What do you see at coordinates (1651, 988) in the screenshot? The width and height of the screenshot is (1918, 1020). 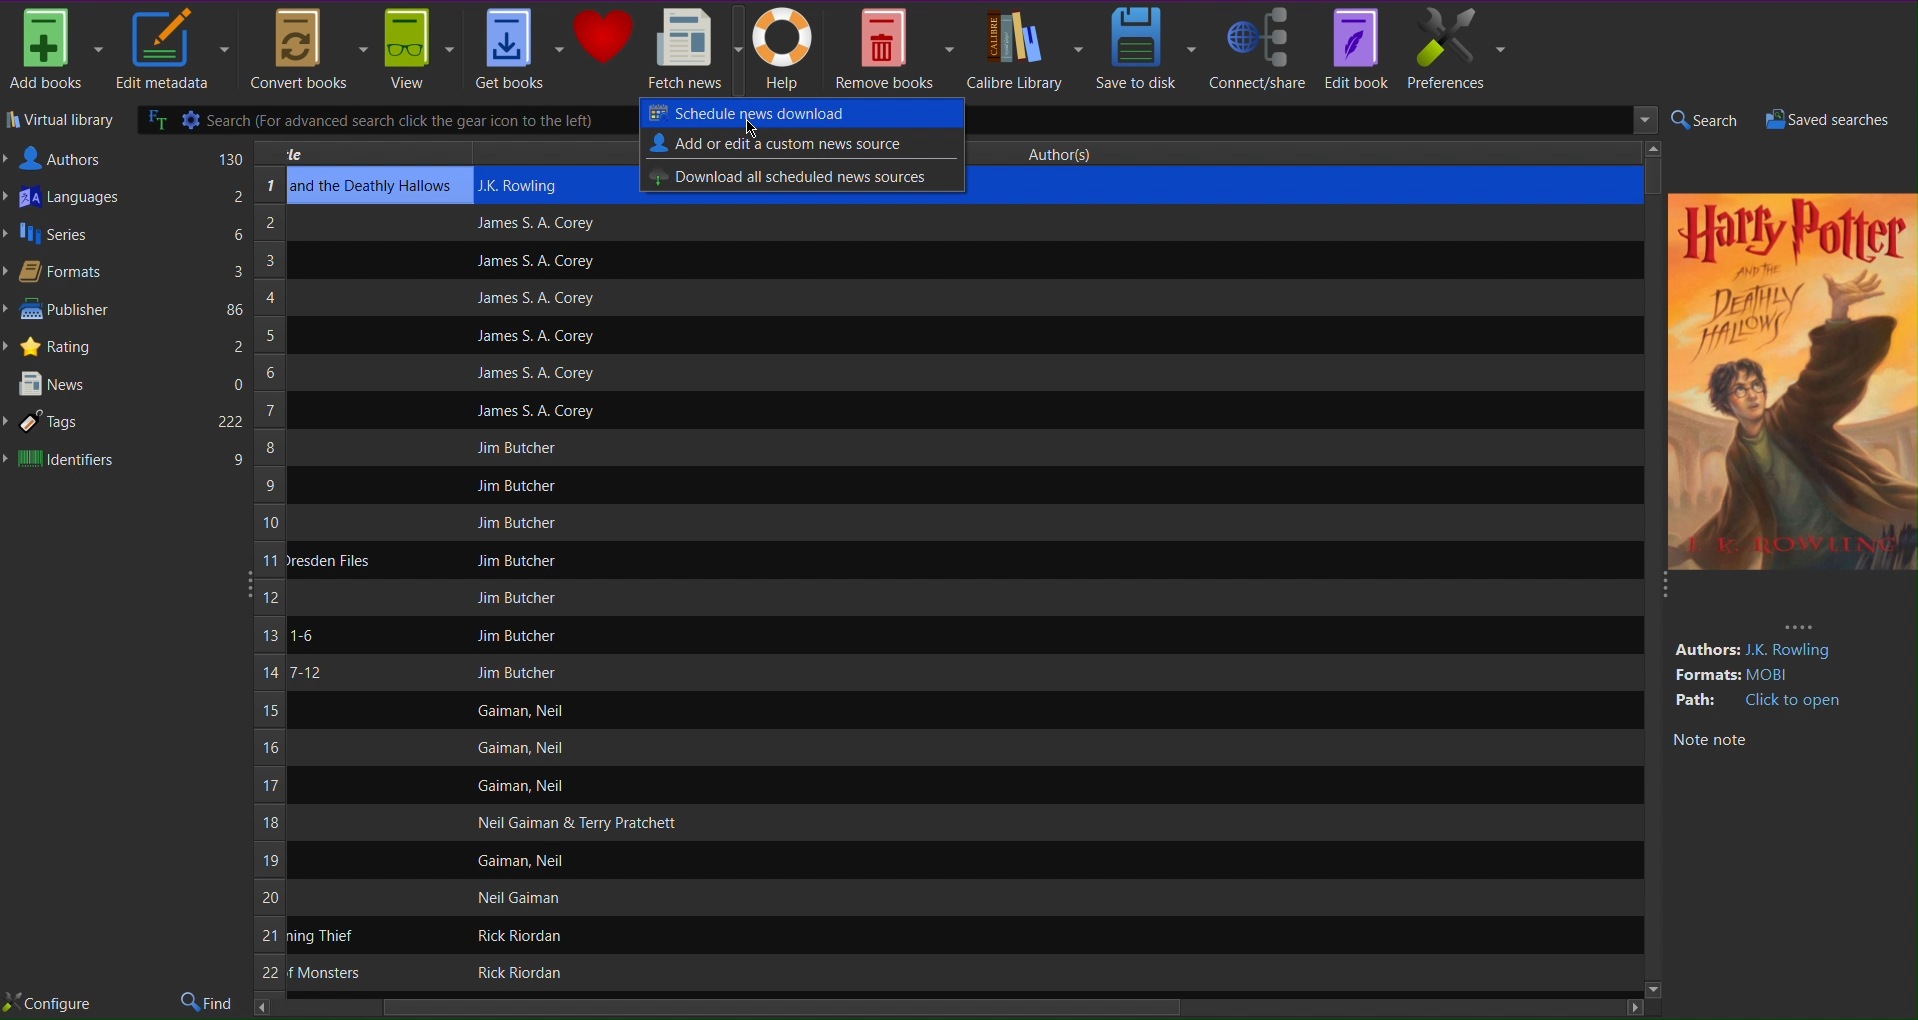 I see `Down` at bounding box center [1651, 988].